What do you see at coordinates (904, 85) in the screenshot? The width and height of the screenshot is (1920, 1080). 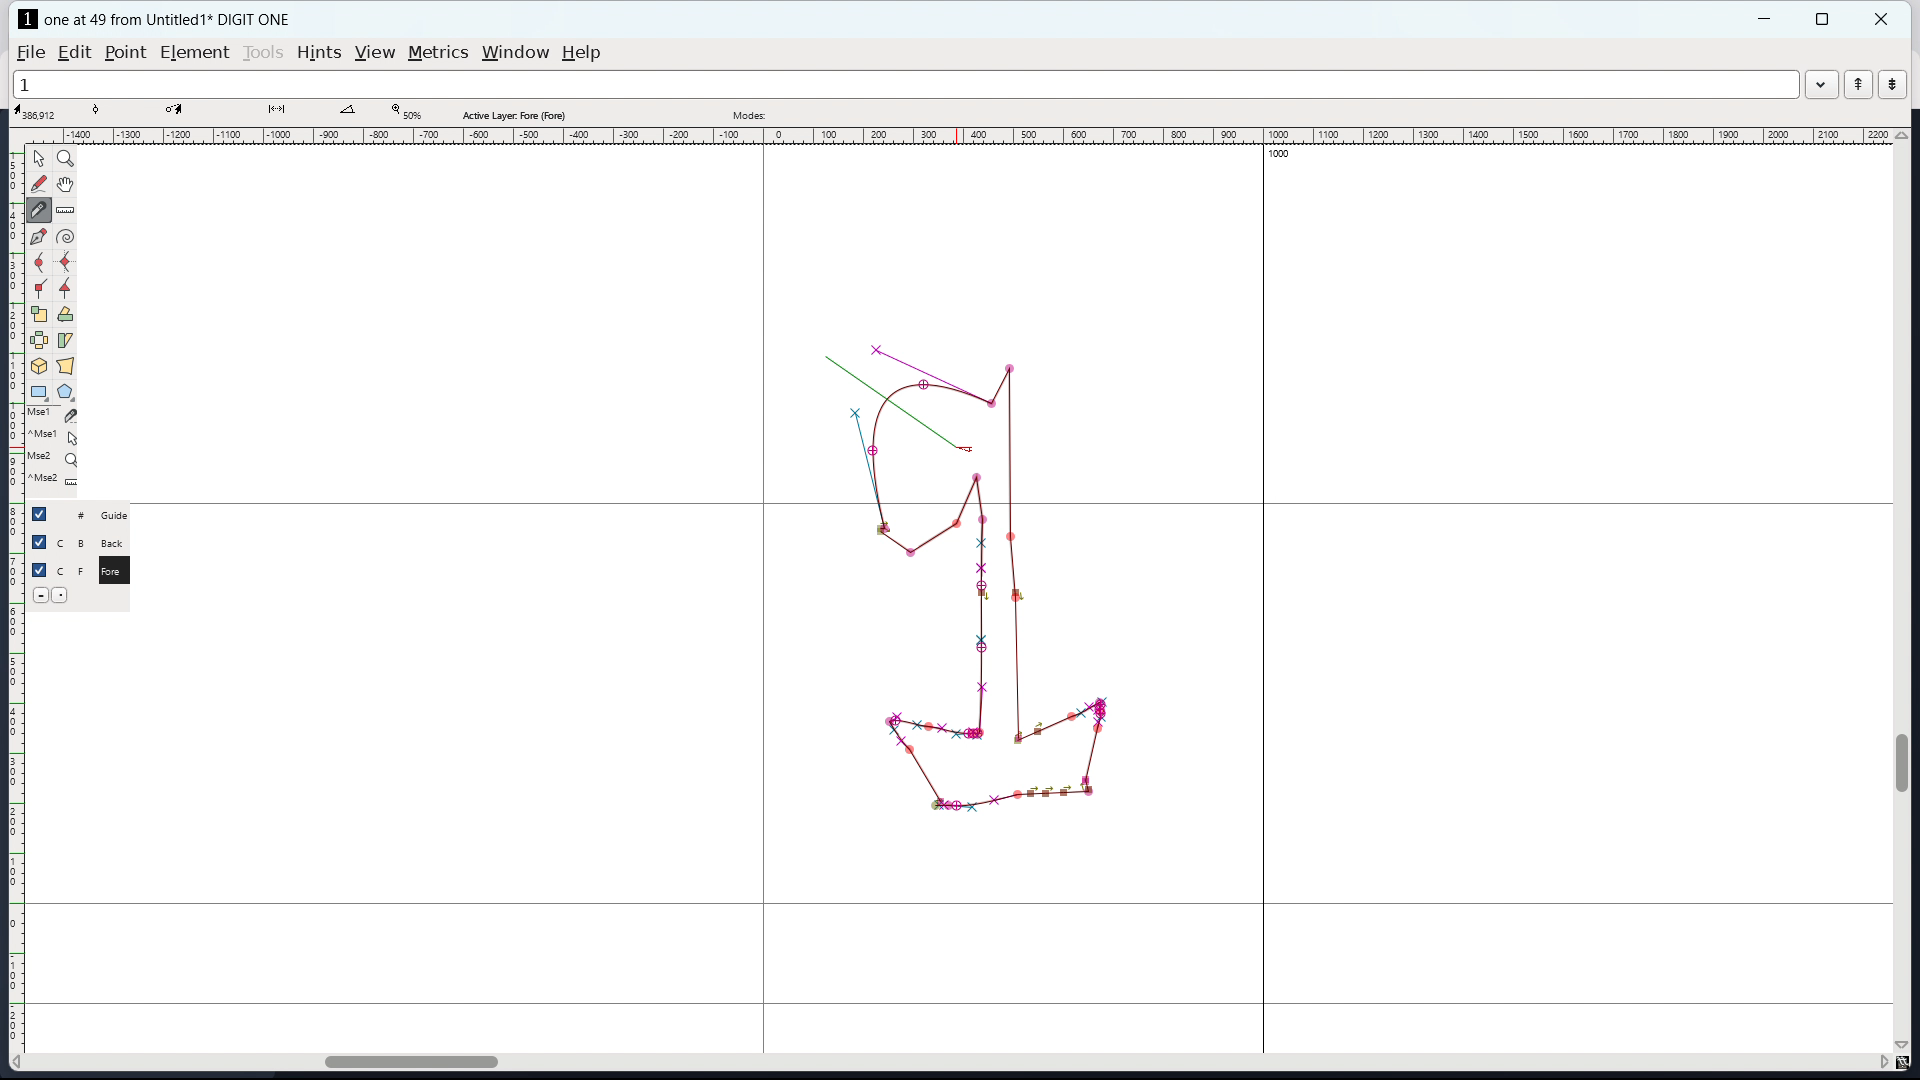 I see `1` at bounding box center [904, 85].